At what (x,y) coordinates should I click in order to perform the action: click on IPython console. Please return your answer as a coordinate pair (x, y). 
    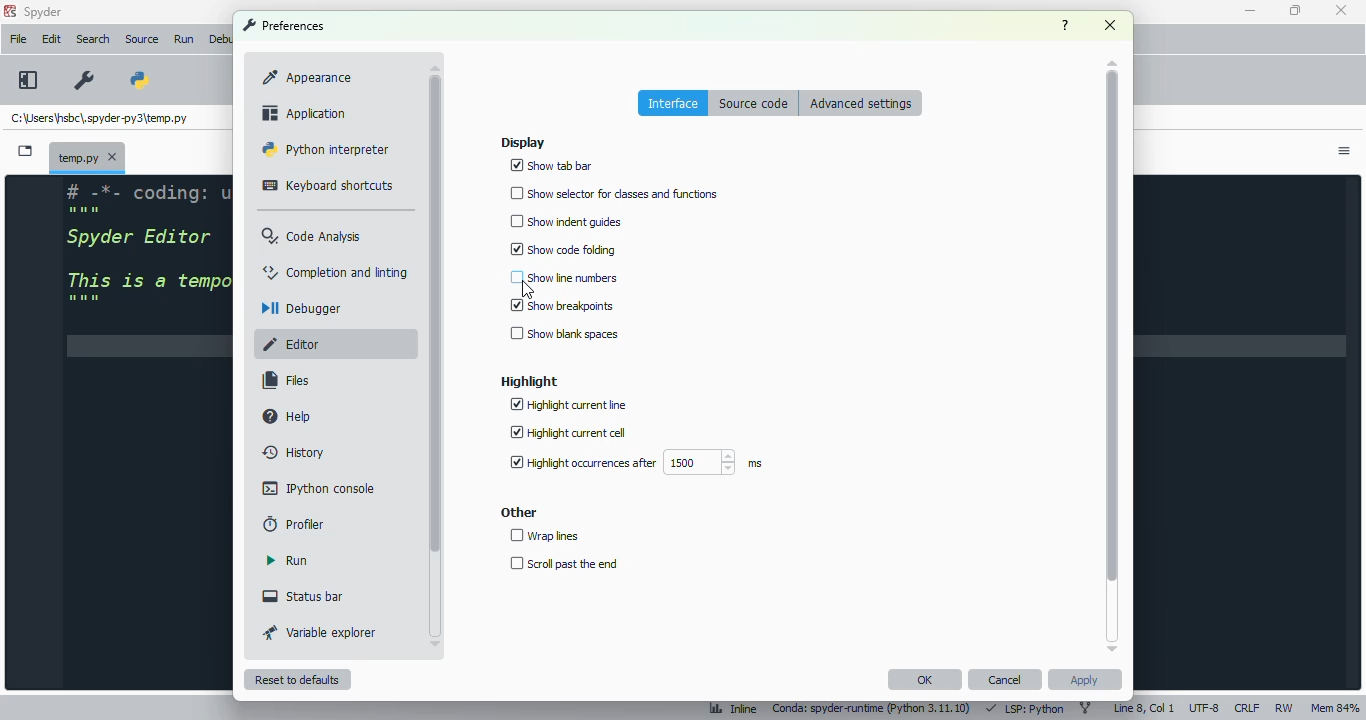
    Looking at the image, I should click on (319, 488).